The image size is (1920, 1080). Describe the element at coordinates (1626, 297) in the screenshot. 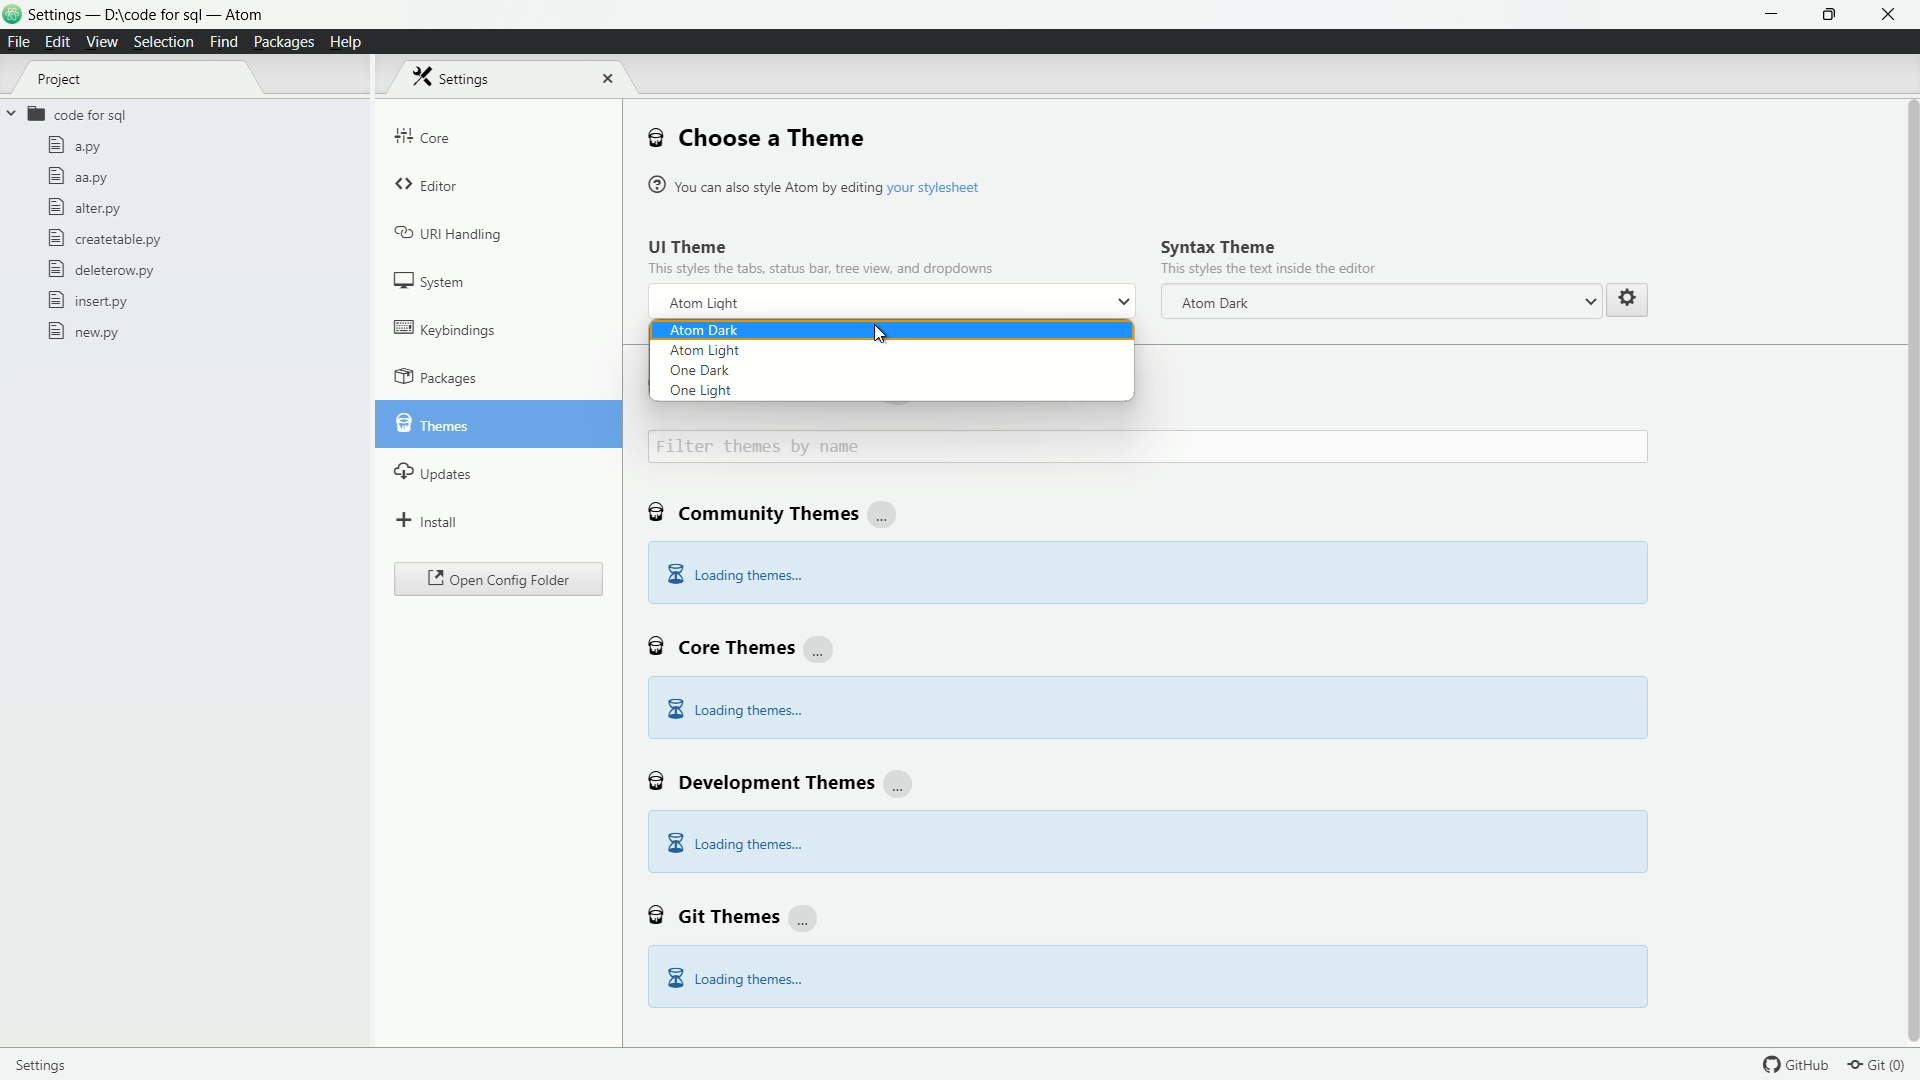

I see `settings` at that location.